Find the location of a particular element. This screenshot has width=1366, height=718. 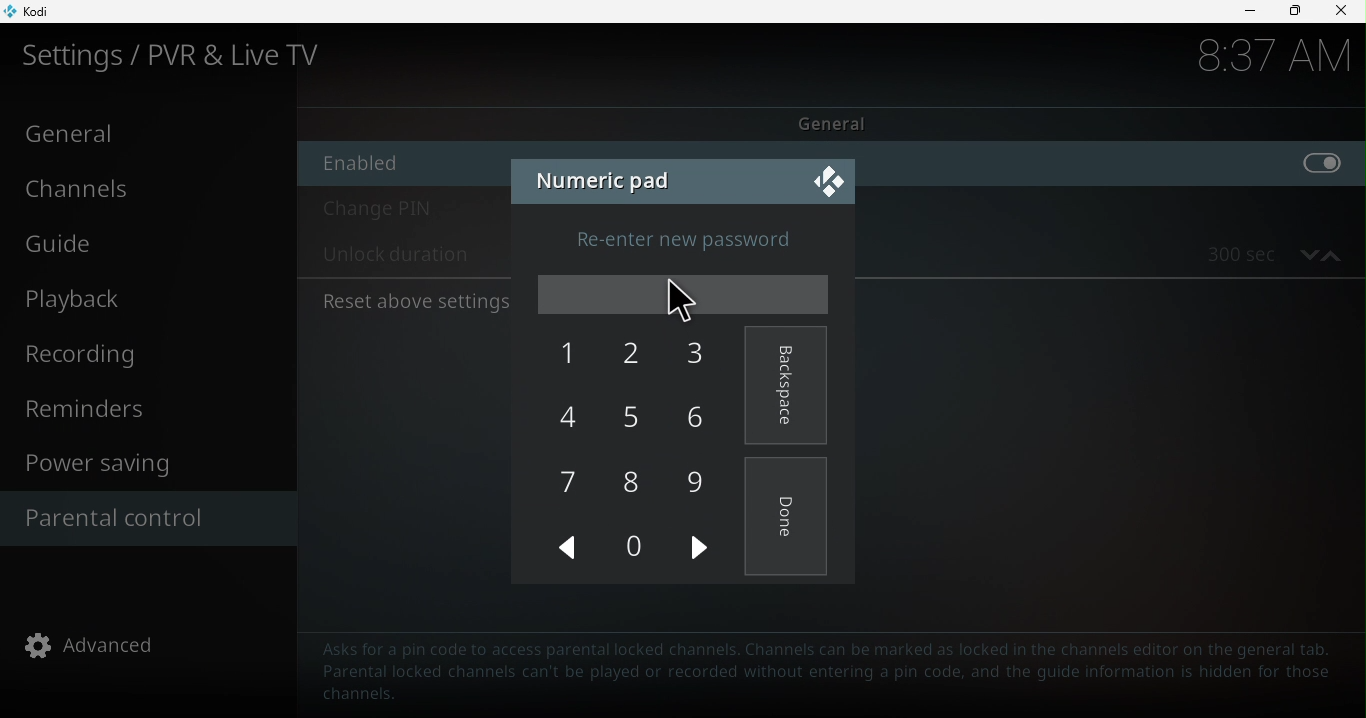

Unlock duration is located at coordinates (395, 257).